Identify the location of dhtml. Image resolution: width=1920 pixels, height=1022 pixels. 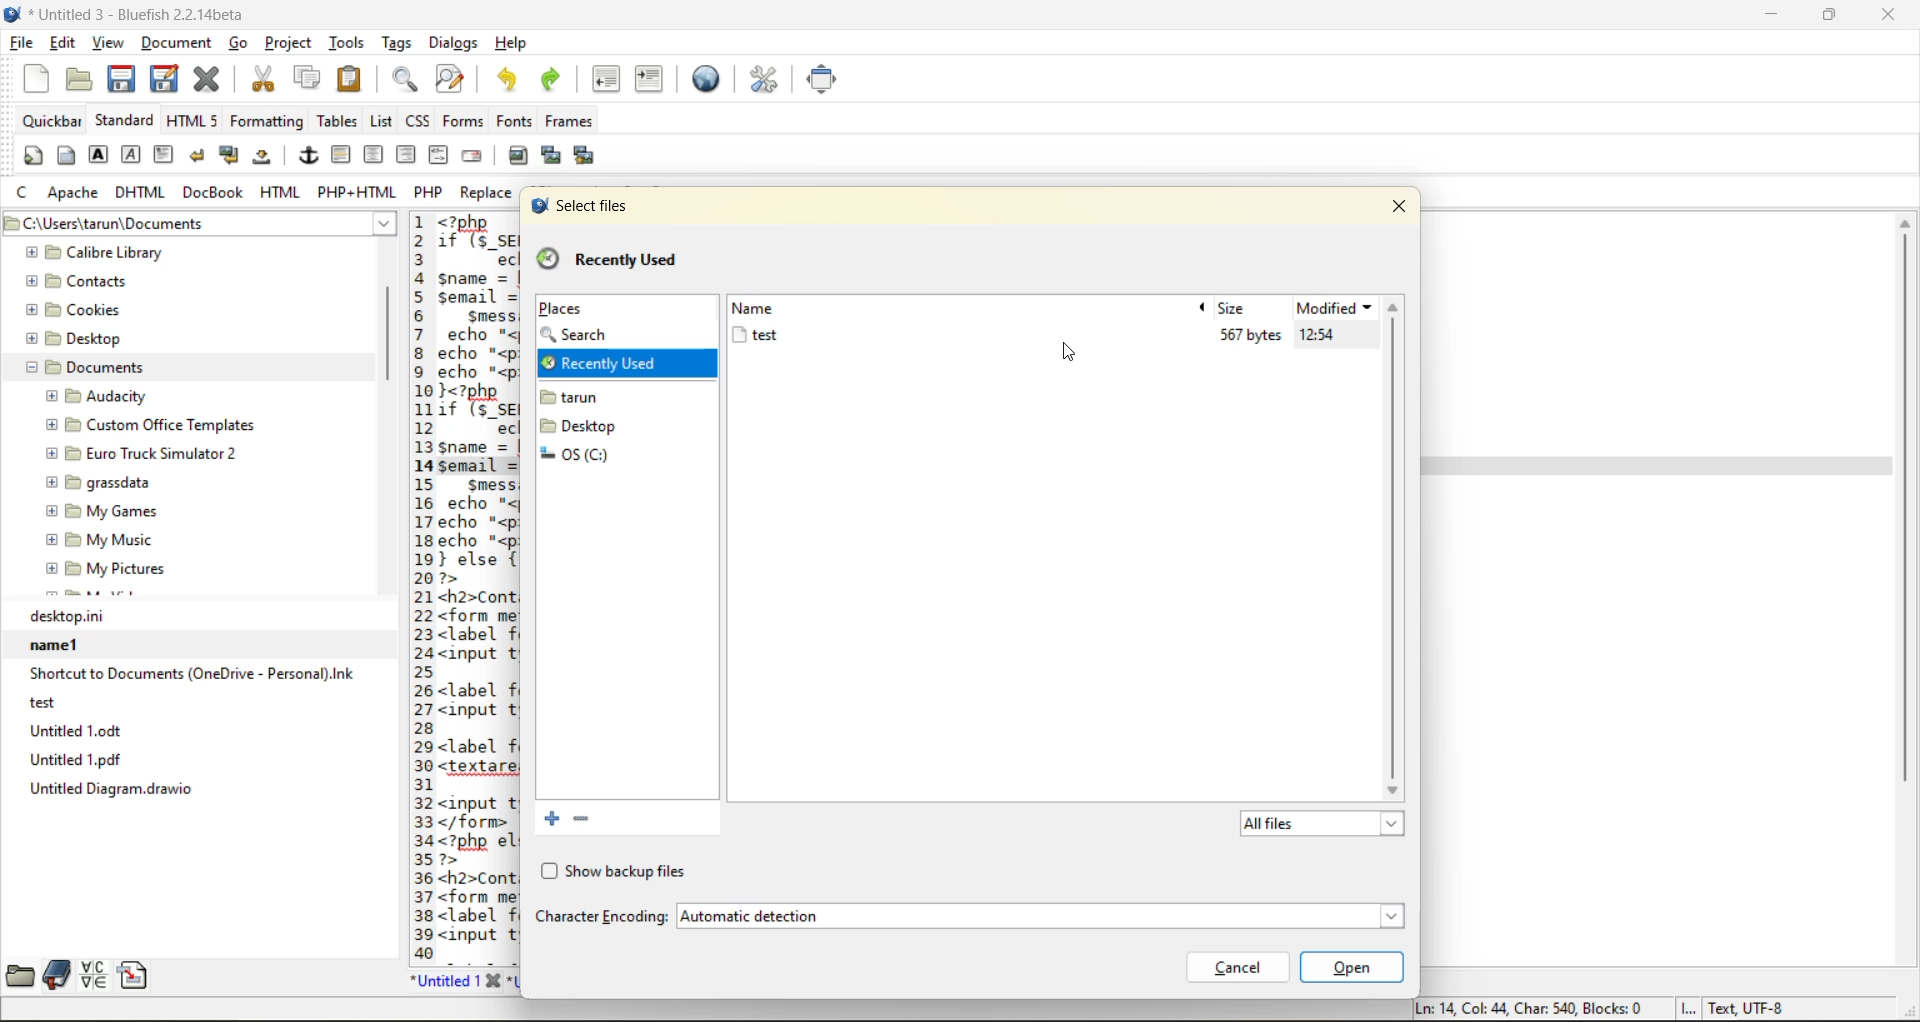
(141, 194).